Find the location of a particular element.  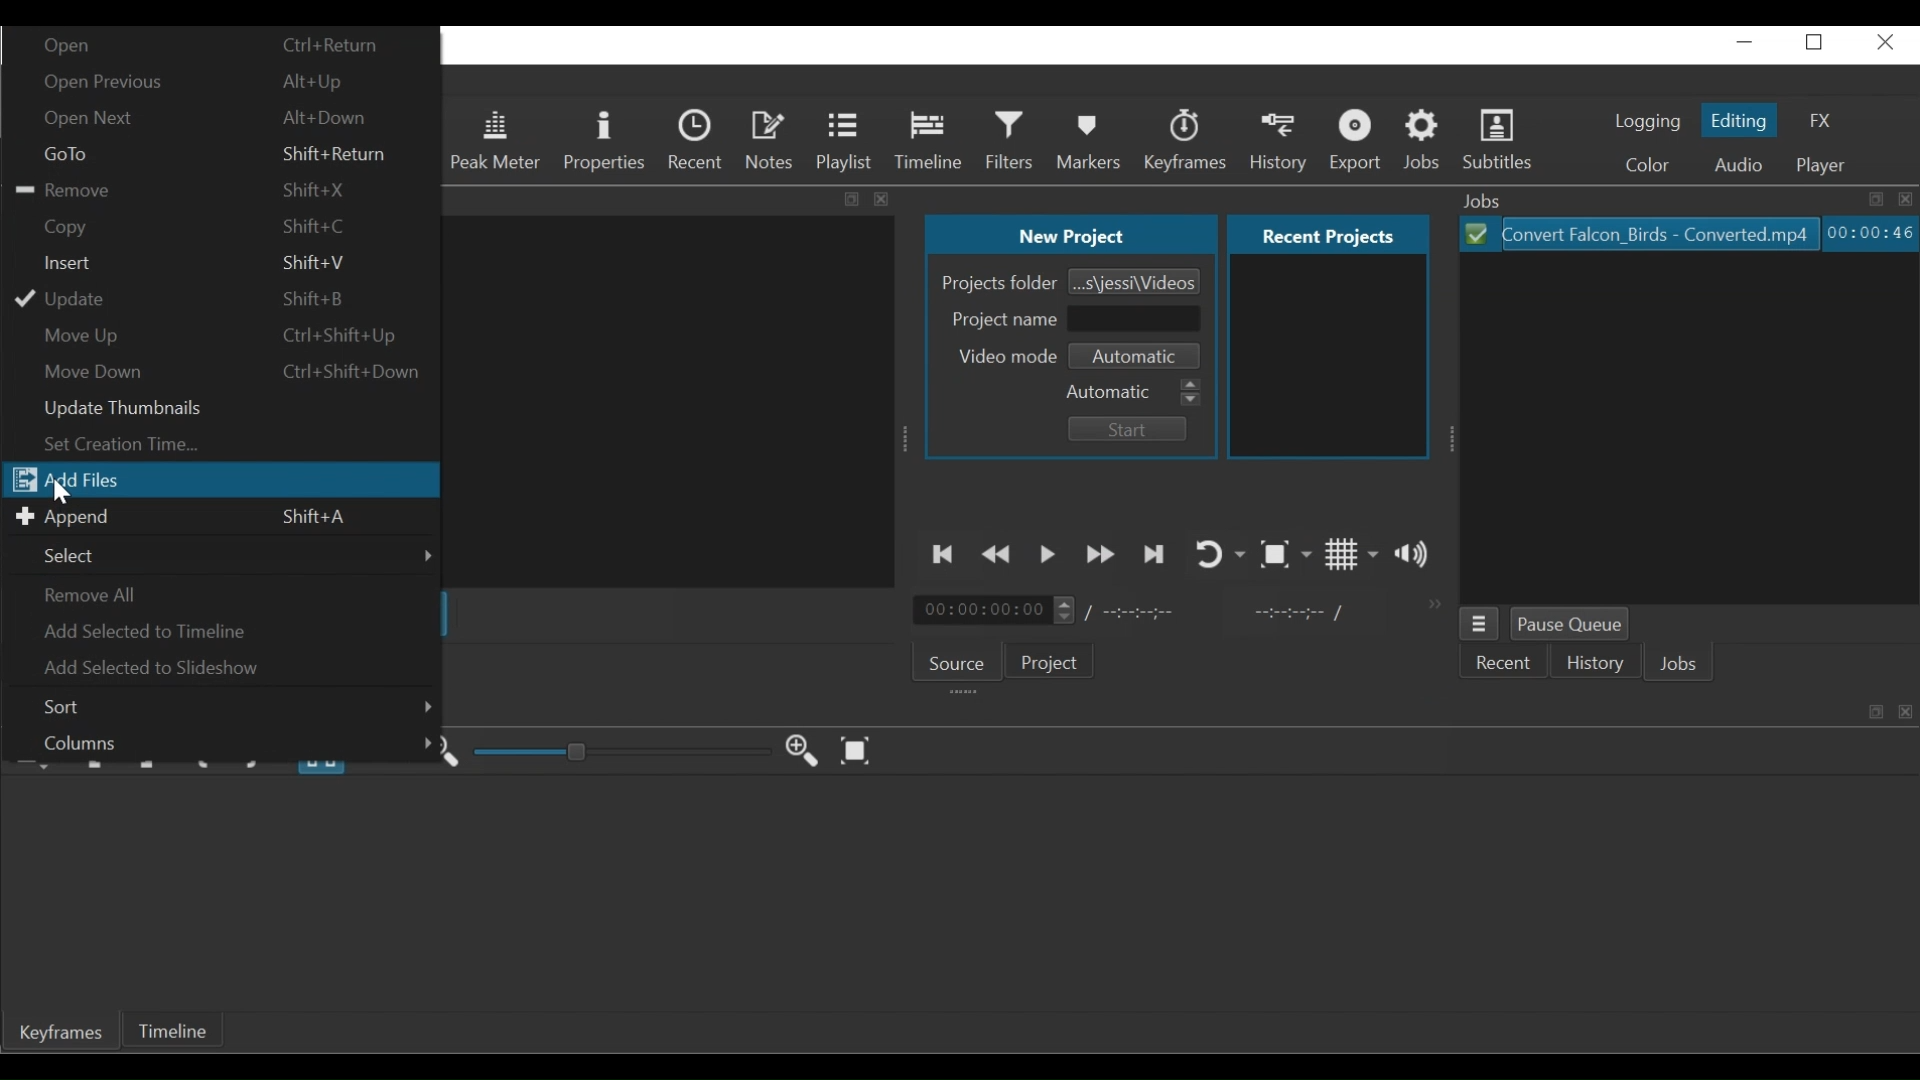

Jobs is located at coordinates (1685, 200).